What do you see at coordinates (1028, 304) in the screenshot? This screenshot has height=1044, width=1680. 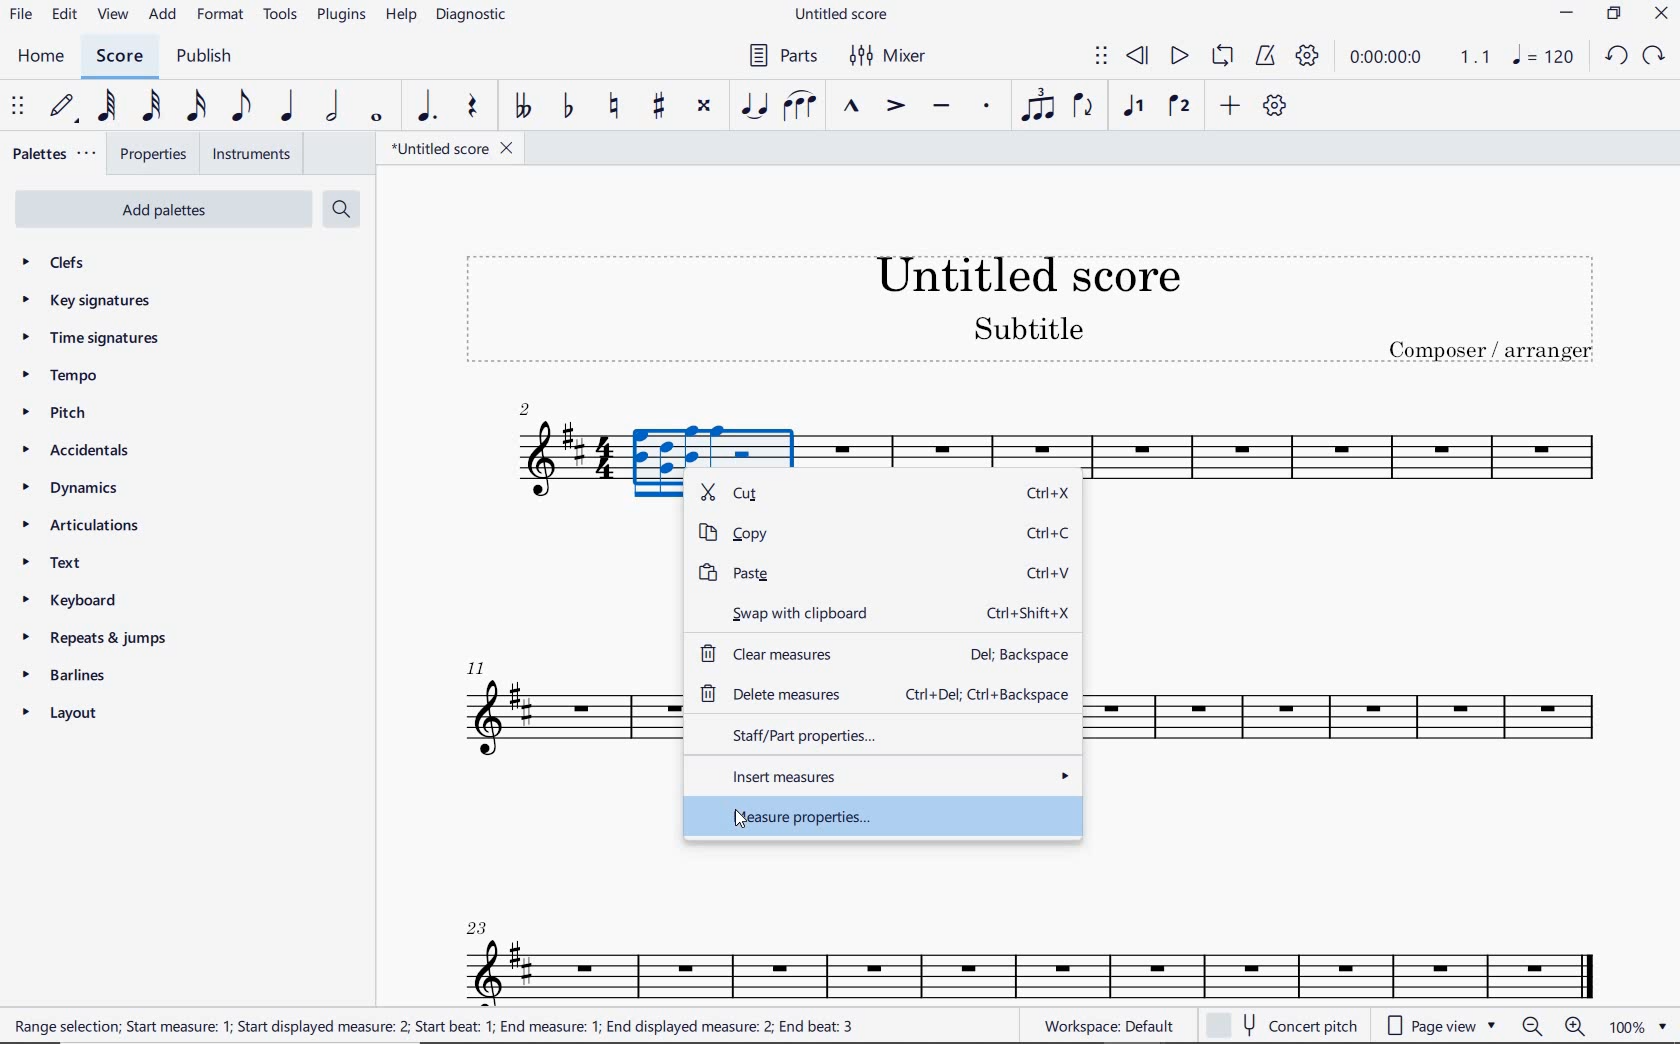 I see `title` at bounding box center [1028, 304].